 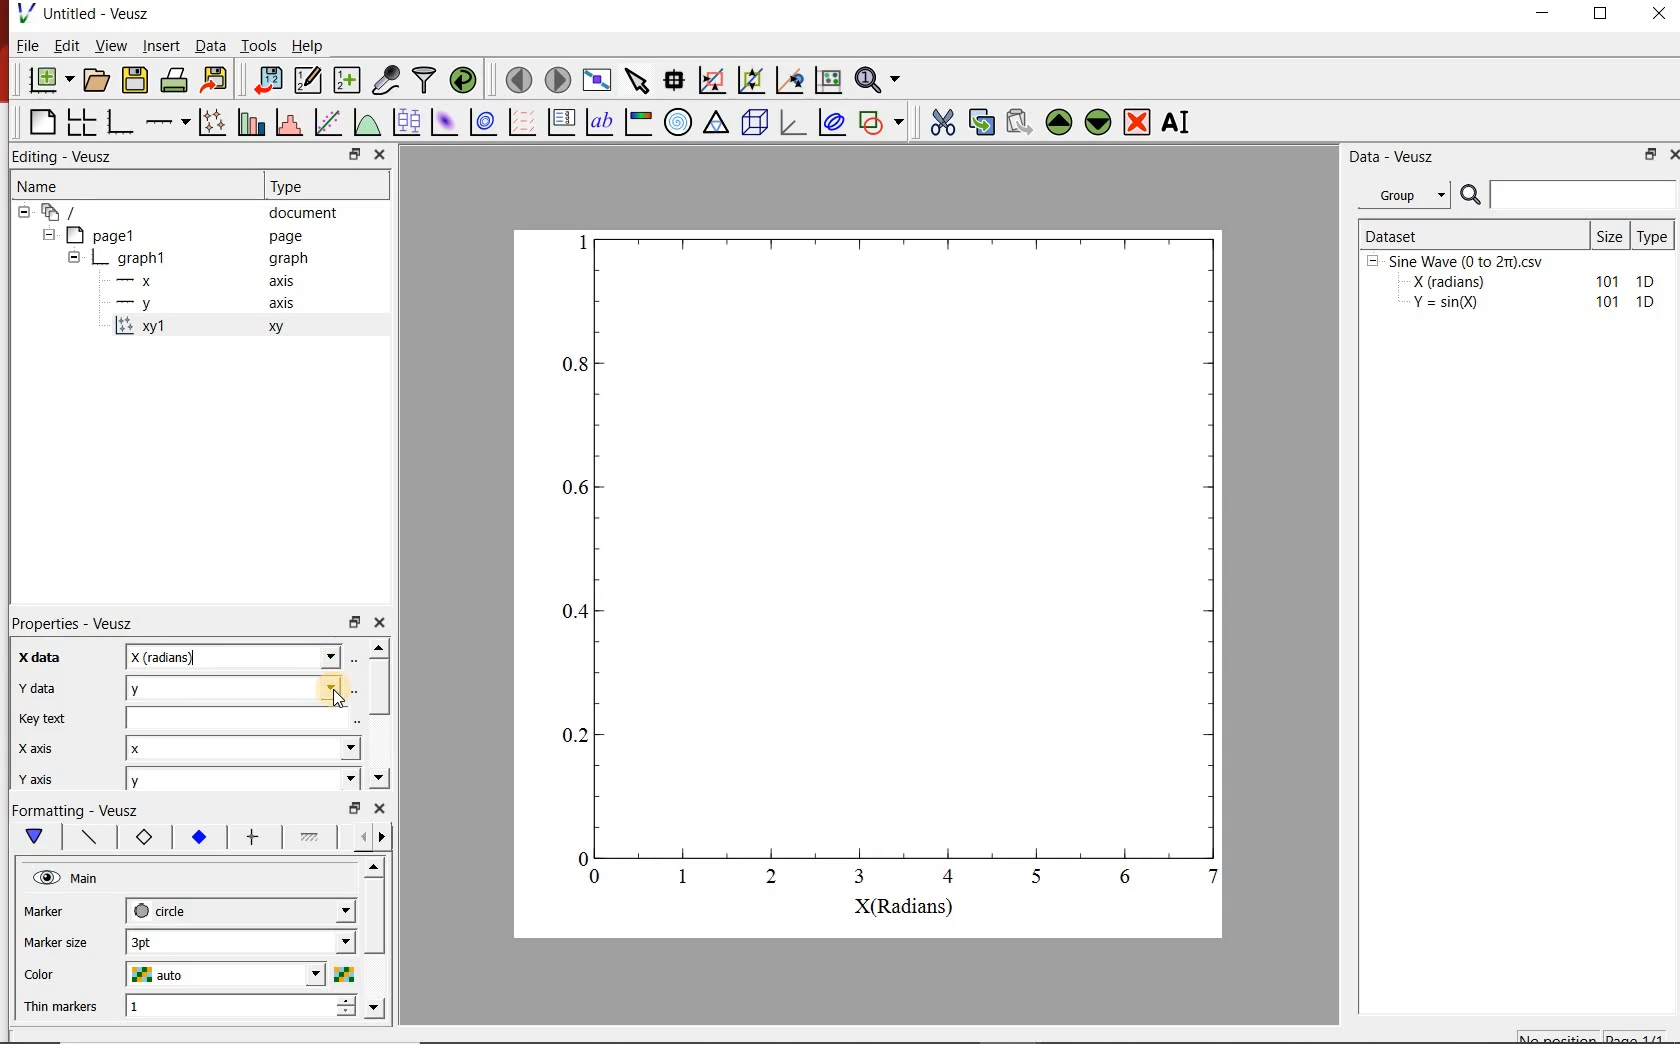 What do you see at coordinates (196, 838) in the screenshot?
I see `1.2` at bounding box center [196, 838].